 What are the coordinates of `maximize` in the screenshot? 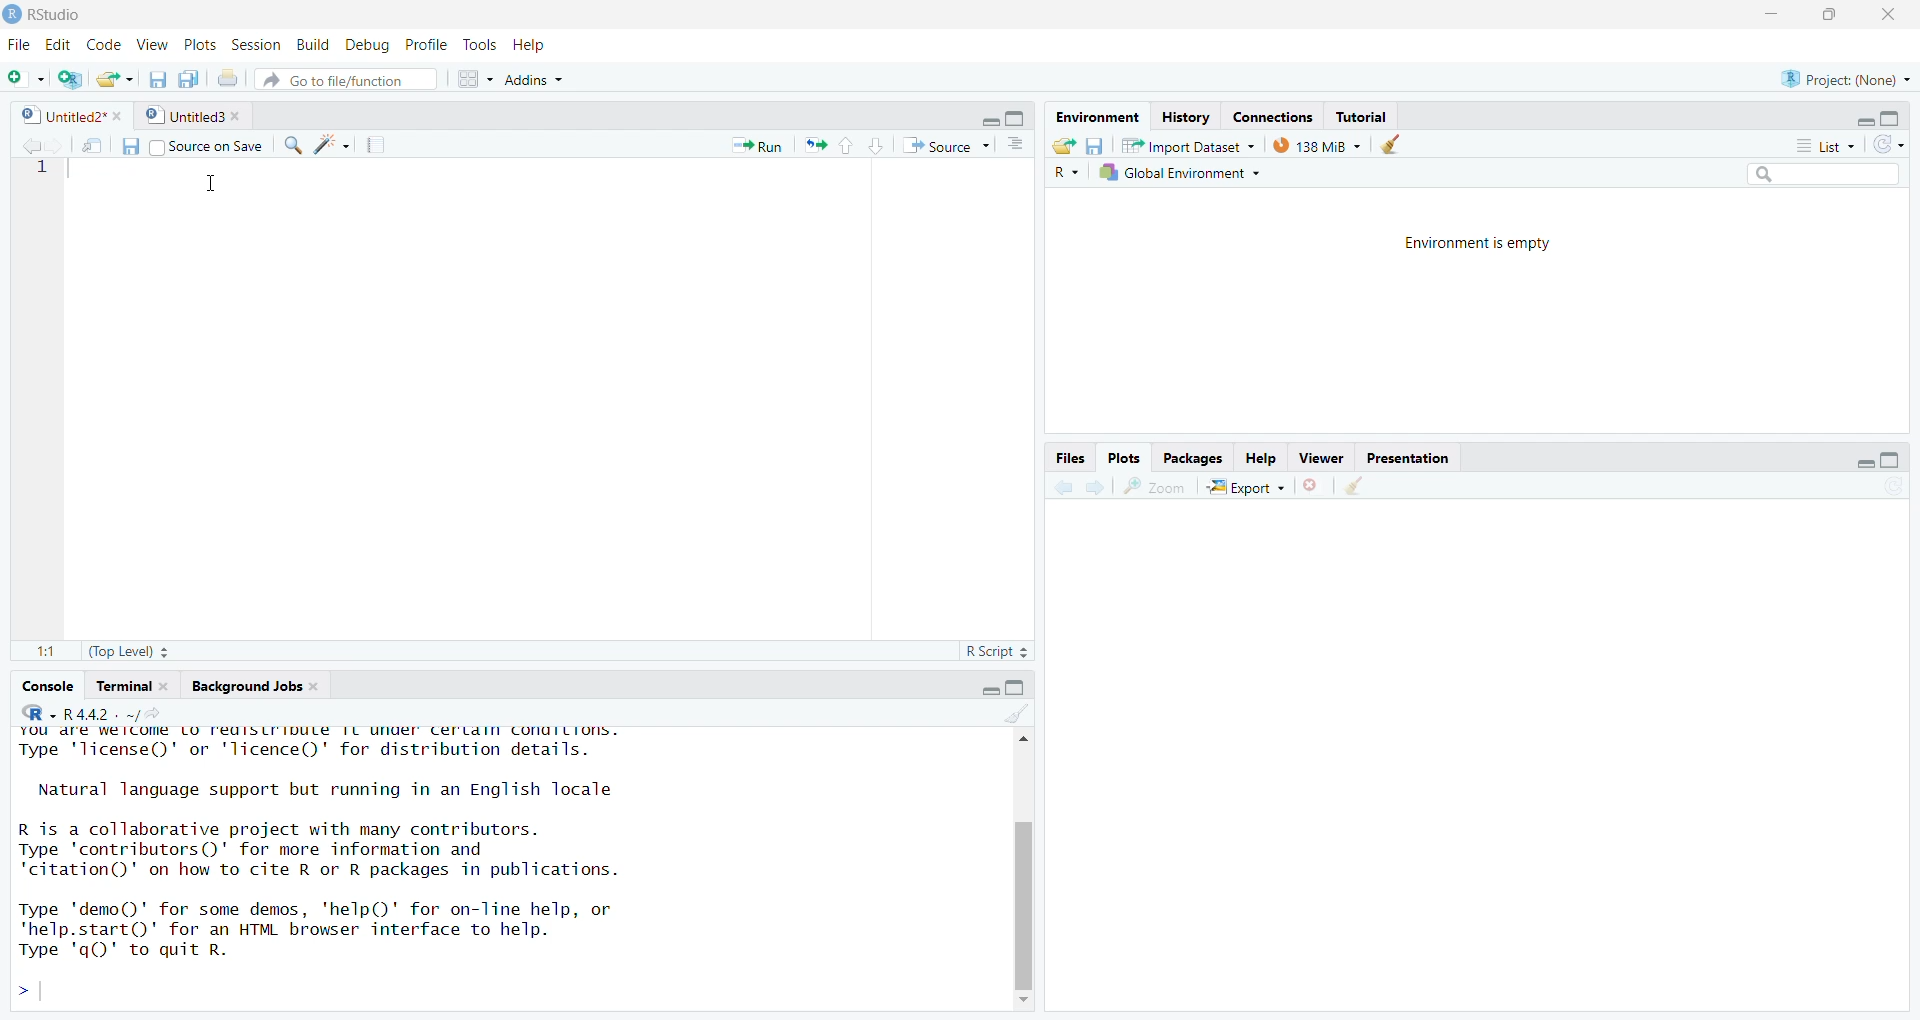 It's located at (1834, 20).